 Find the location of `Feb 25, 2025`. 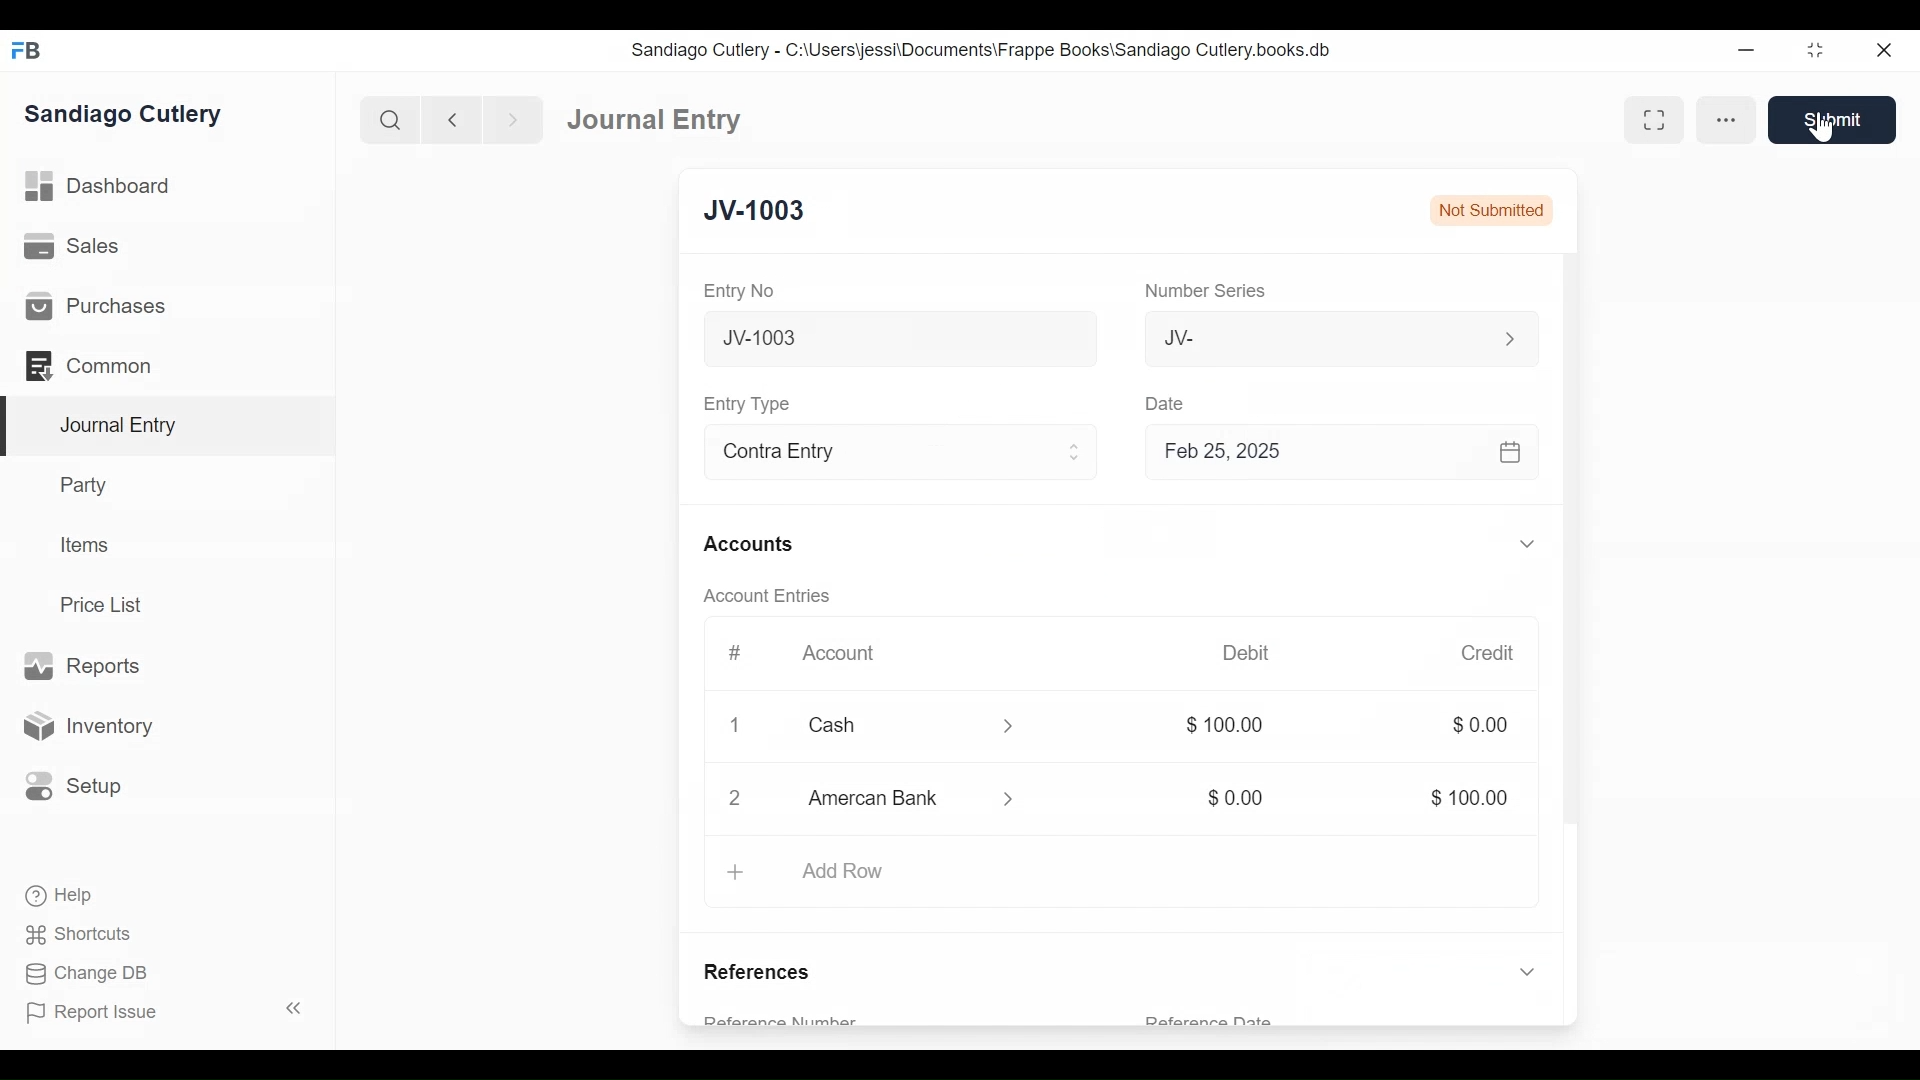

Feb 25, 2025 is located at coordinates (1344, 456).